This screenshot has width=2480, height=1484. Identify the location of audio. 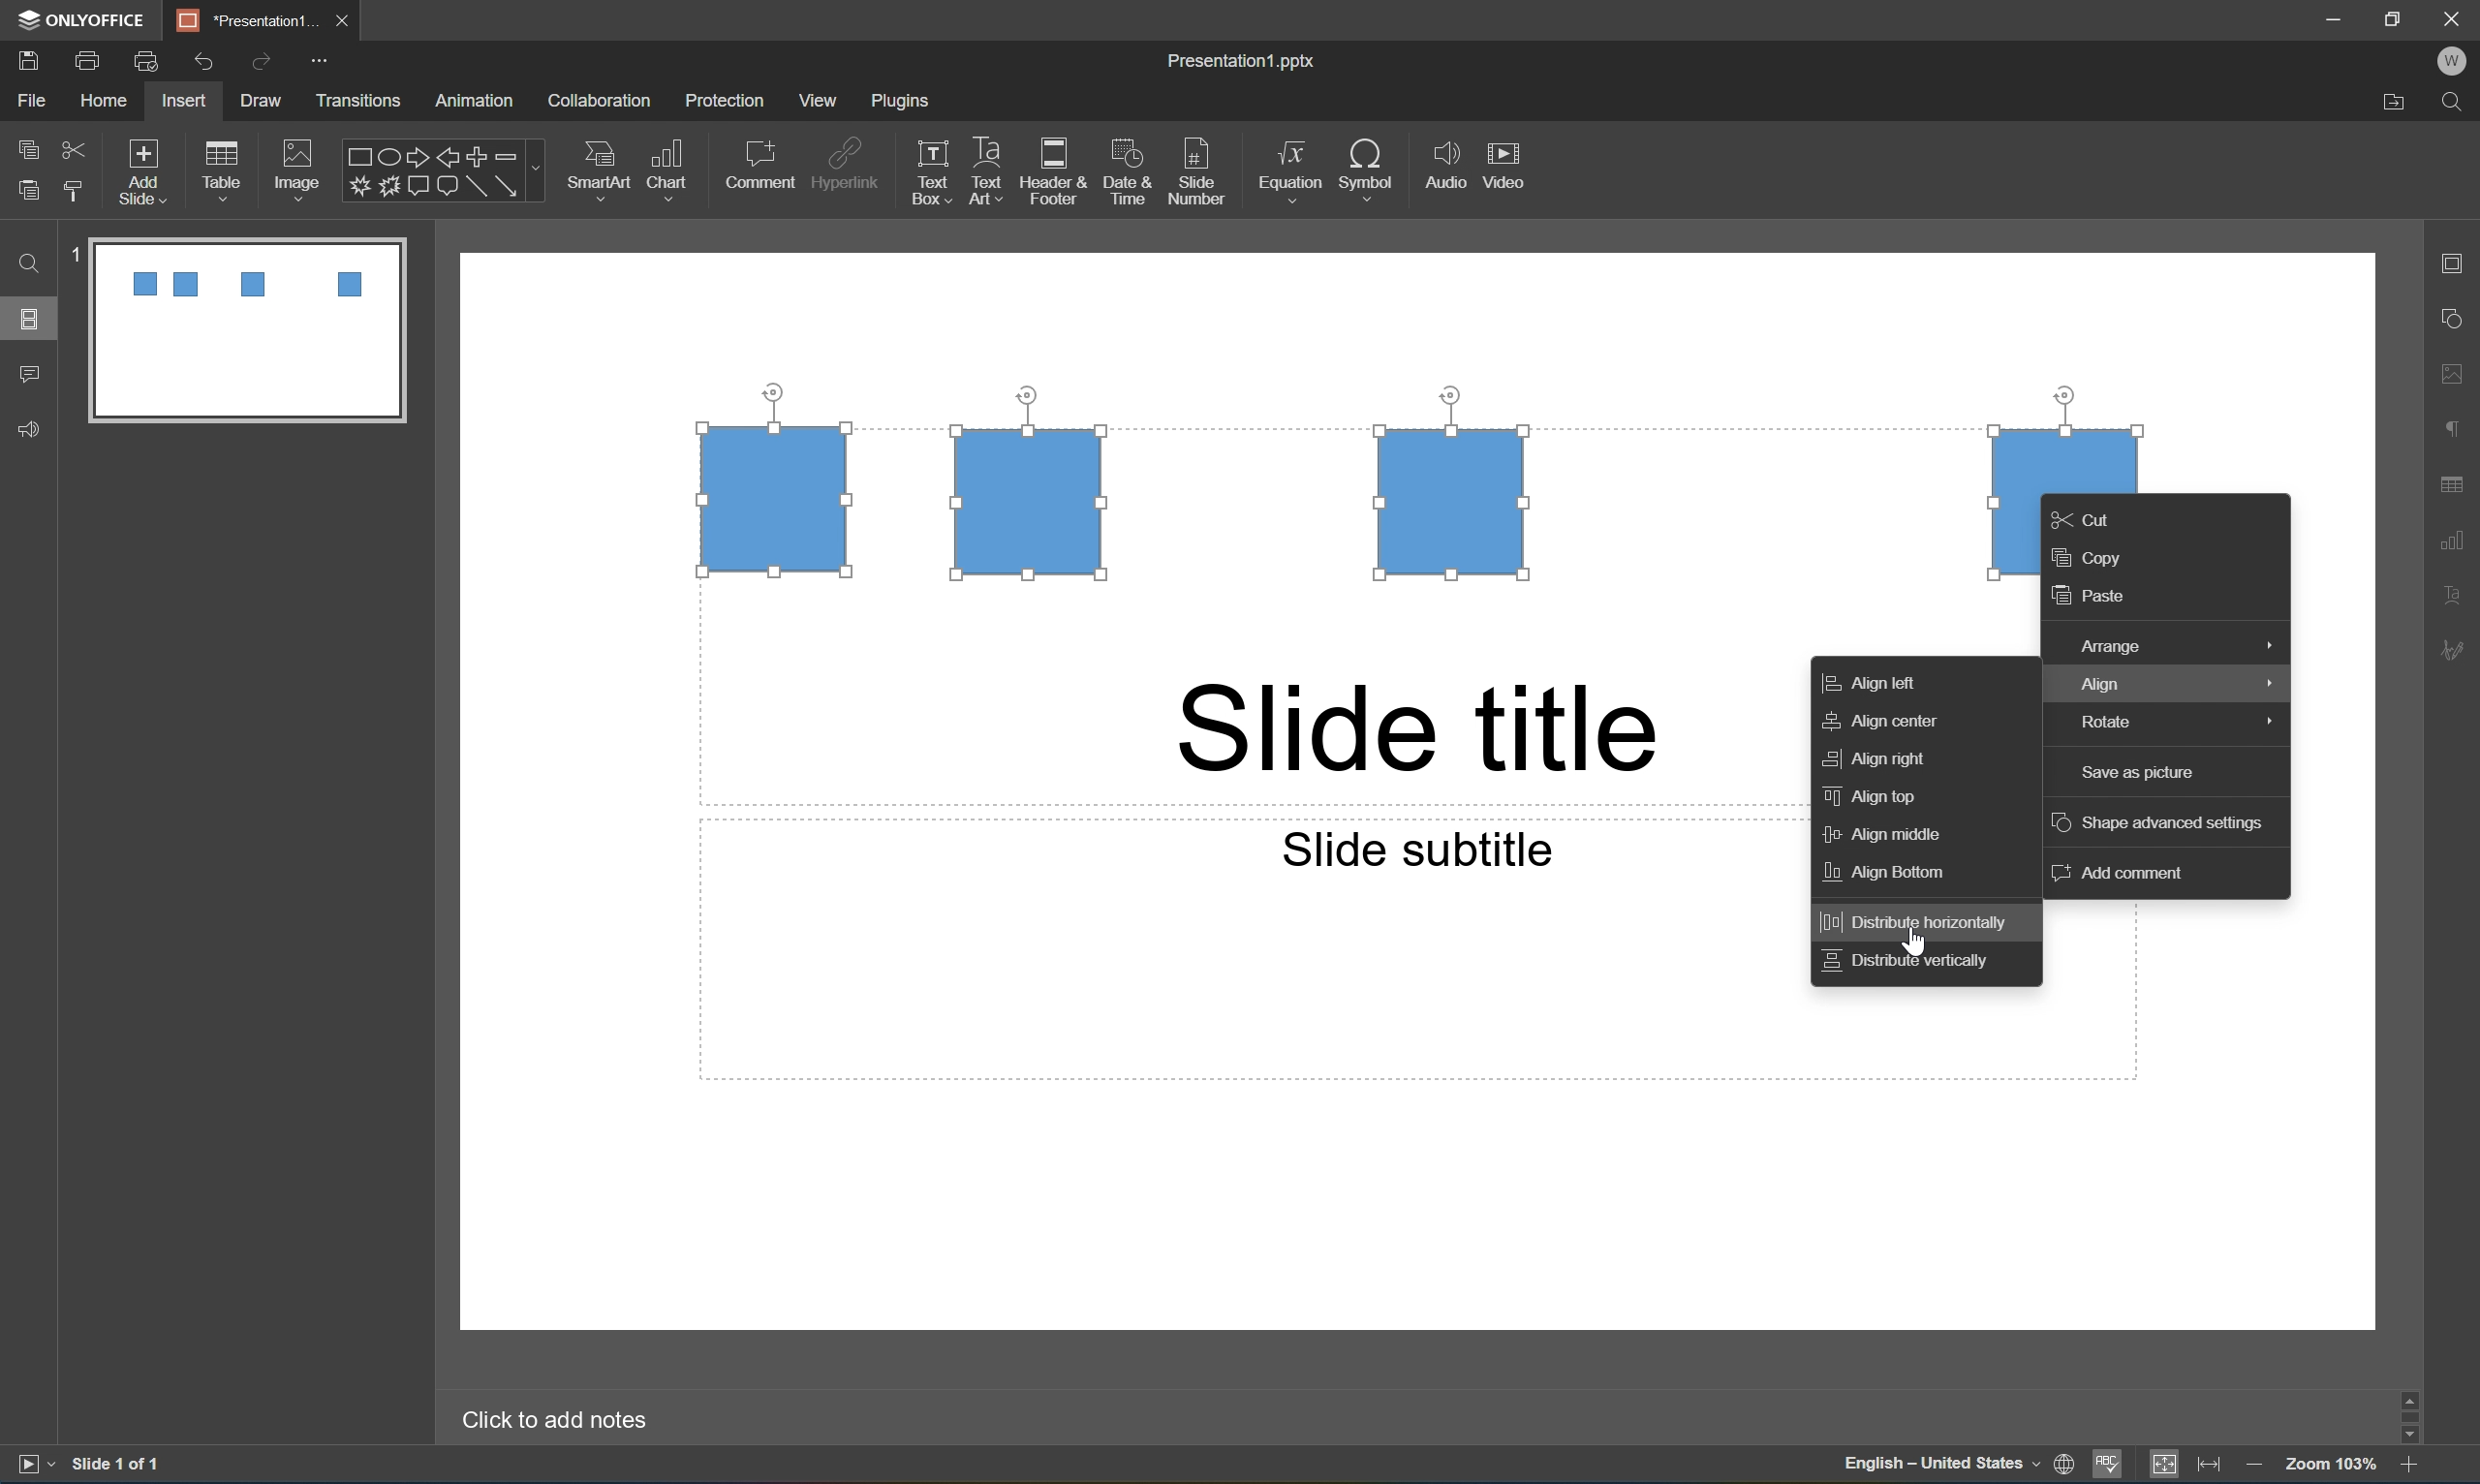
(1442, 169).